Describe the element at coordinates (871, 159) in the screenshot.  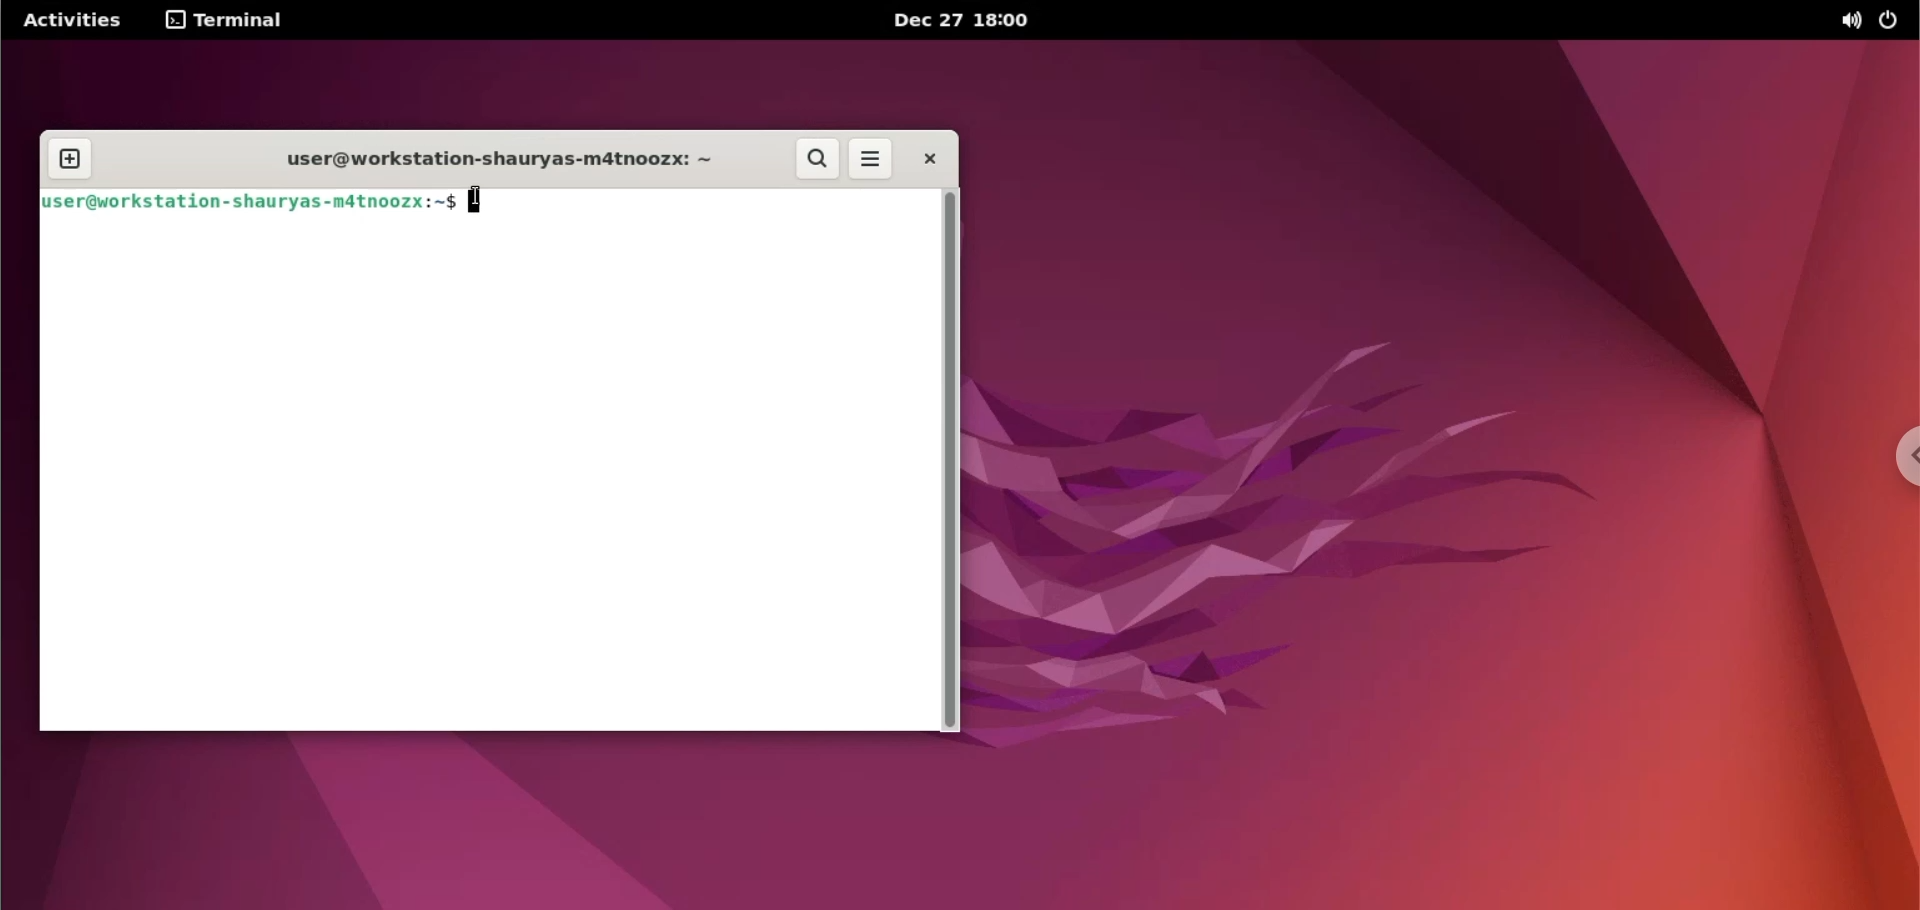
I see `menu` at that location.